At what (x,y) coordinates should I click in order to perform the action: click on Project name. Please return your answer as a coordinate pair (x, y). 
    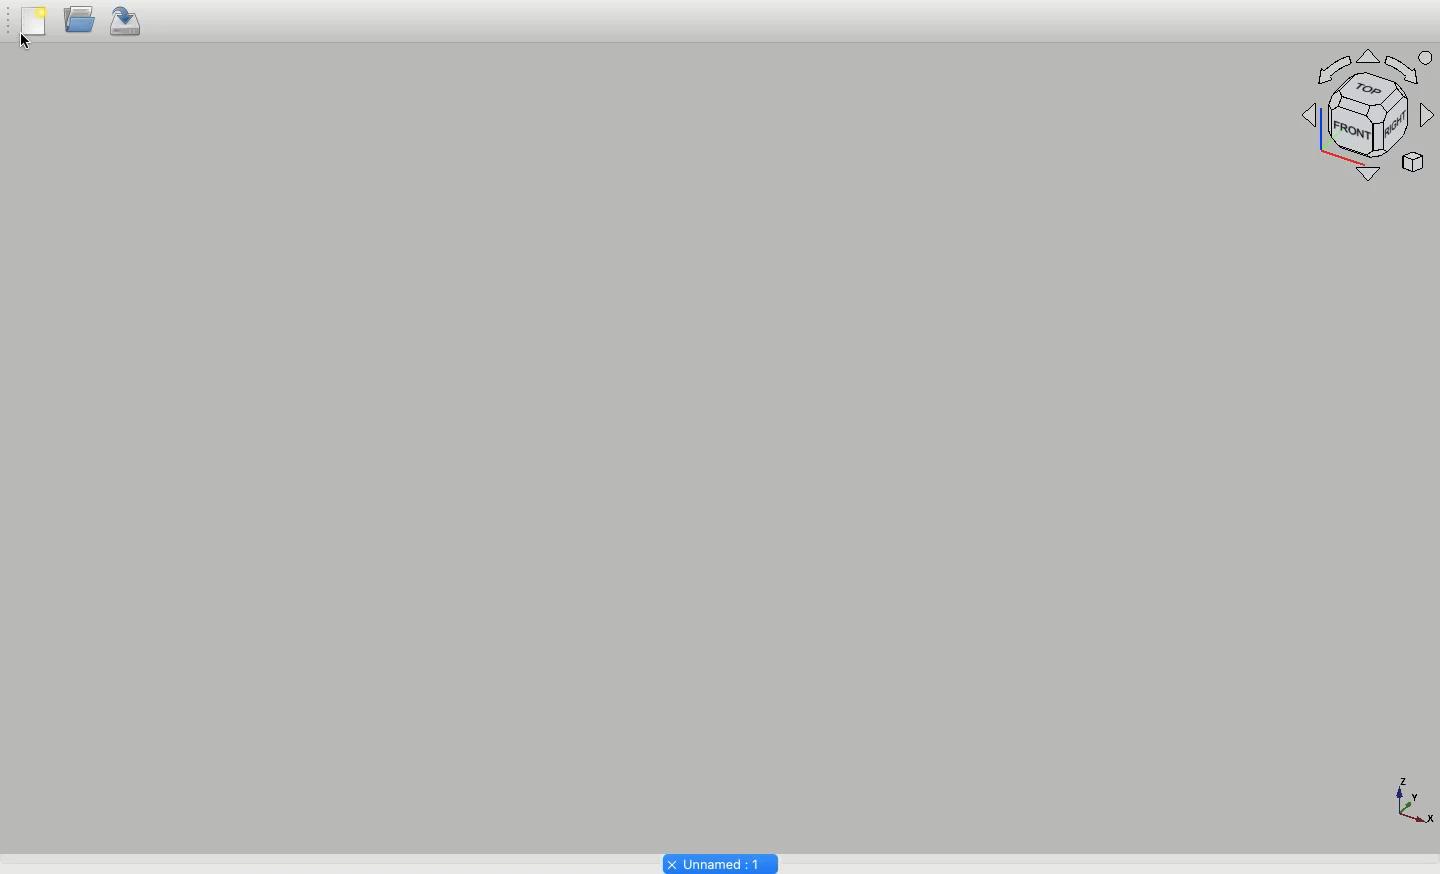
    Looking at the image, I should click on (719, 862).